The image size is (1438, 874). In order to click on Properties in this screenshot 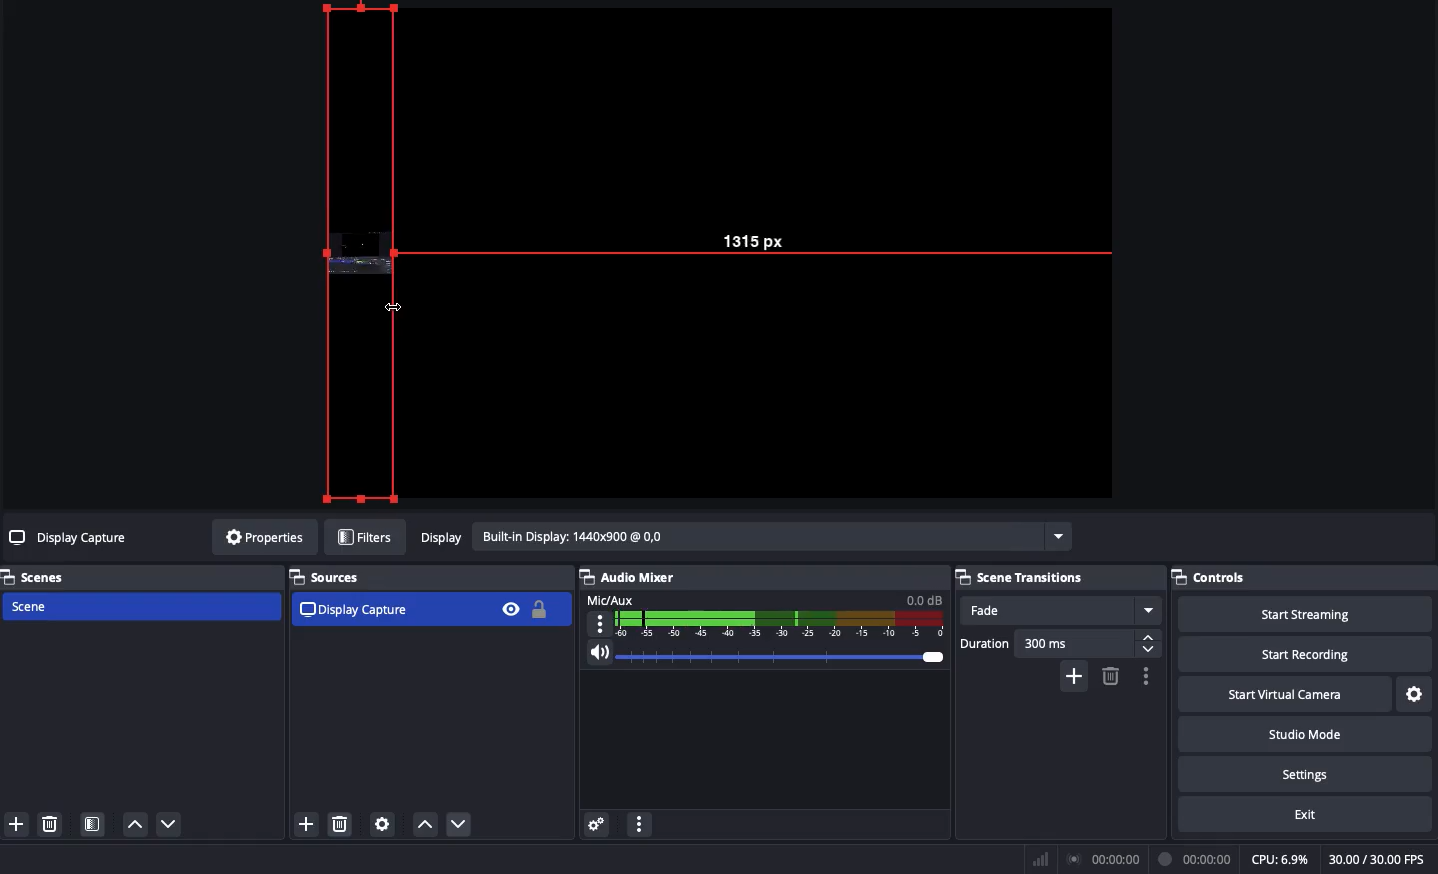, I will do `click(261, 537)`.